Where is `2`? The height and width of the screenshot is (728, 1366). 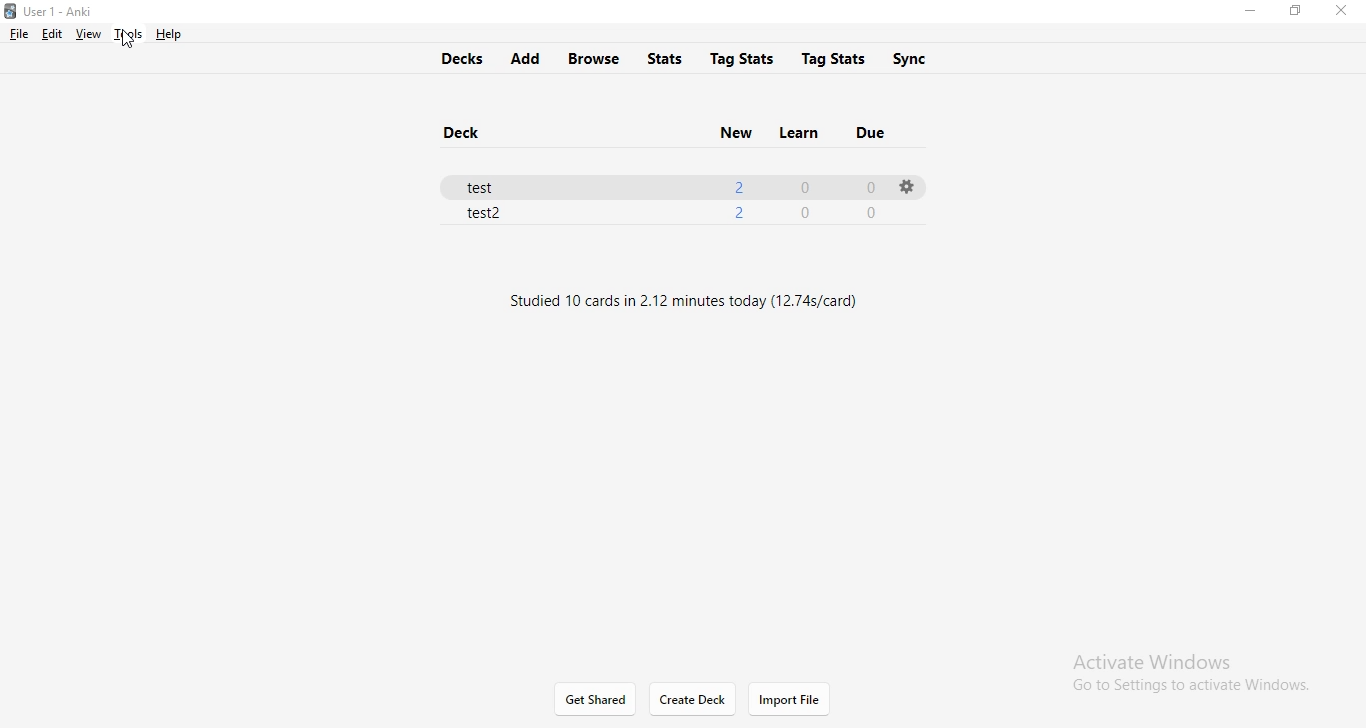 2 is located at coordinates (738, 210).